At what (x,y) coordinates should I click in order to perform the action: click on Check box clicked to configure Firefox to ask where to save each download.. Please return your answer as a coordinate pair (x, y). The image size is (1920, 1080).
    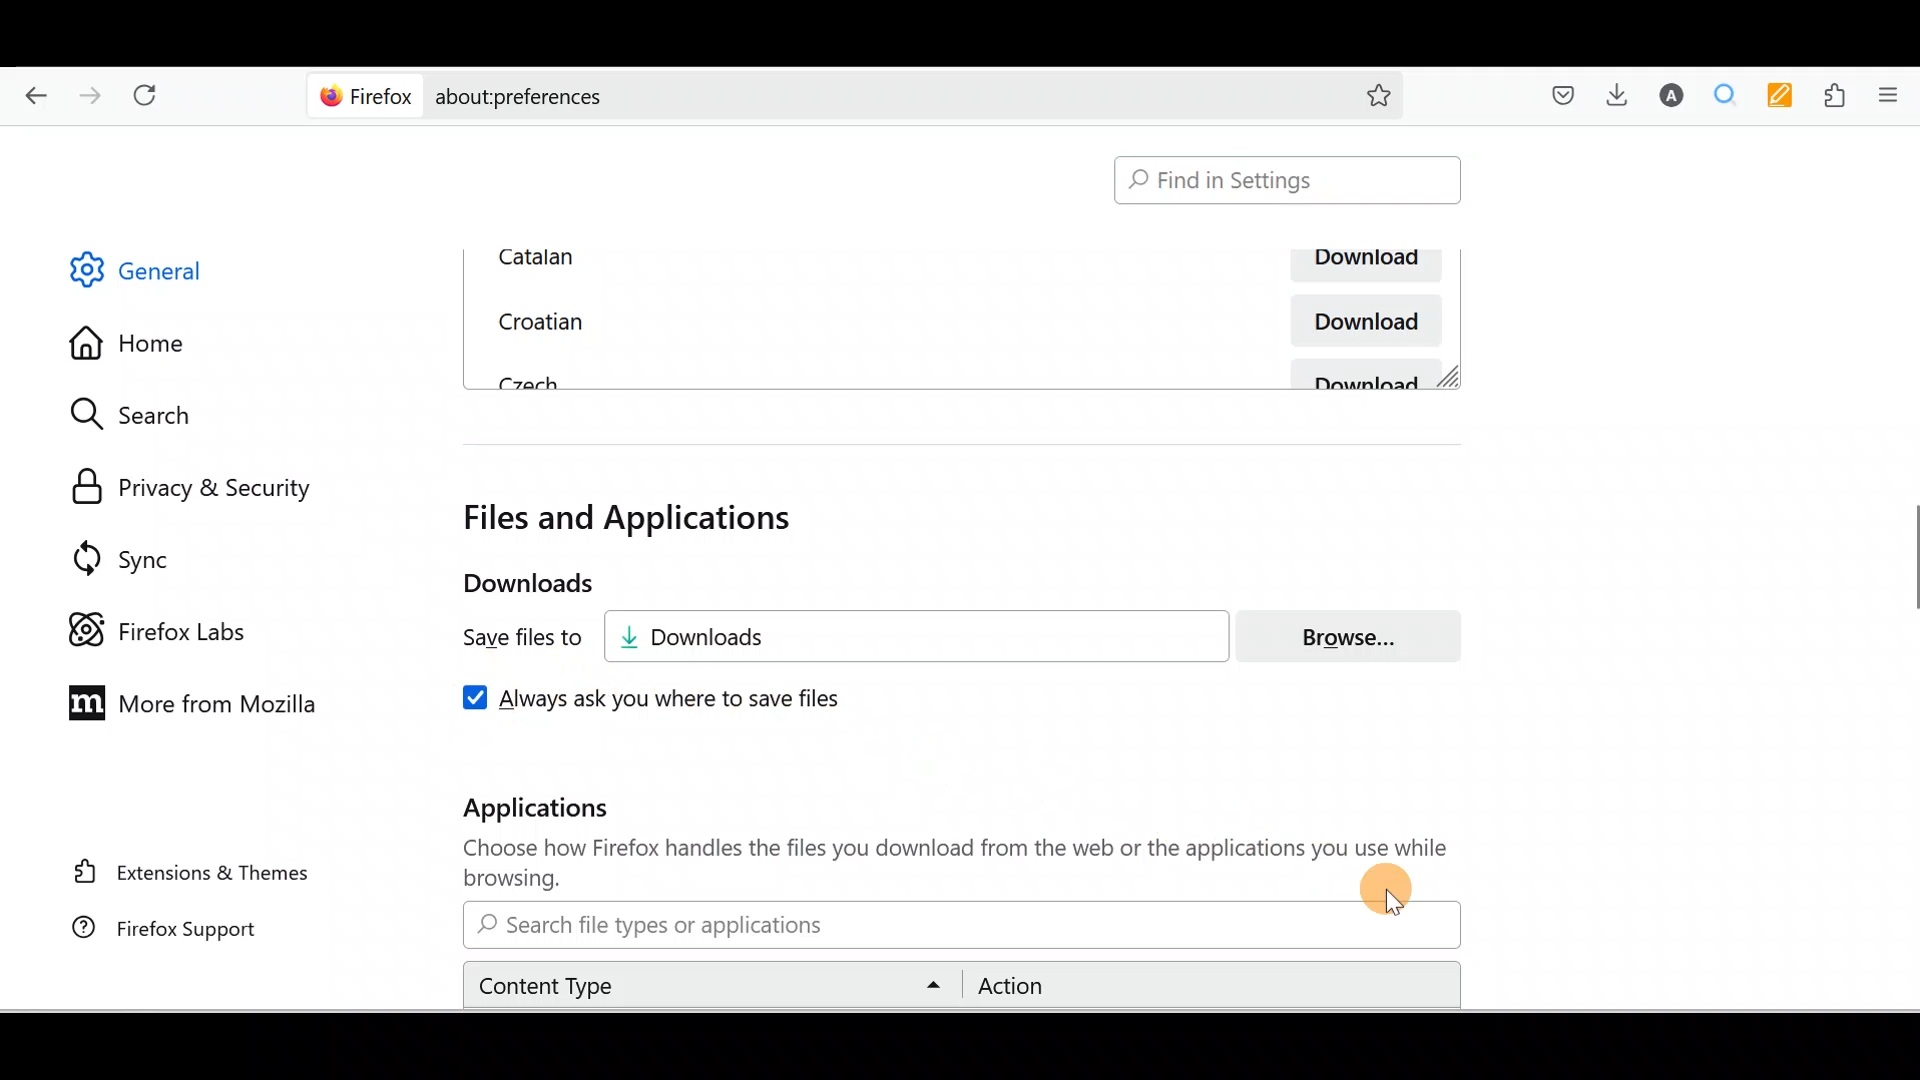
    Looking at the image, I should click on (673, 697).